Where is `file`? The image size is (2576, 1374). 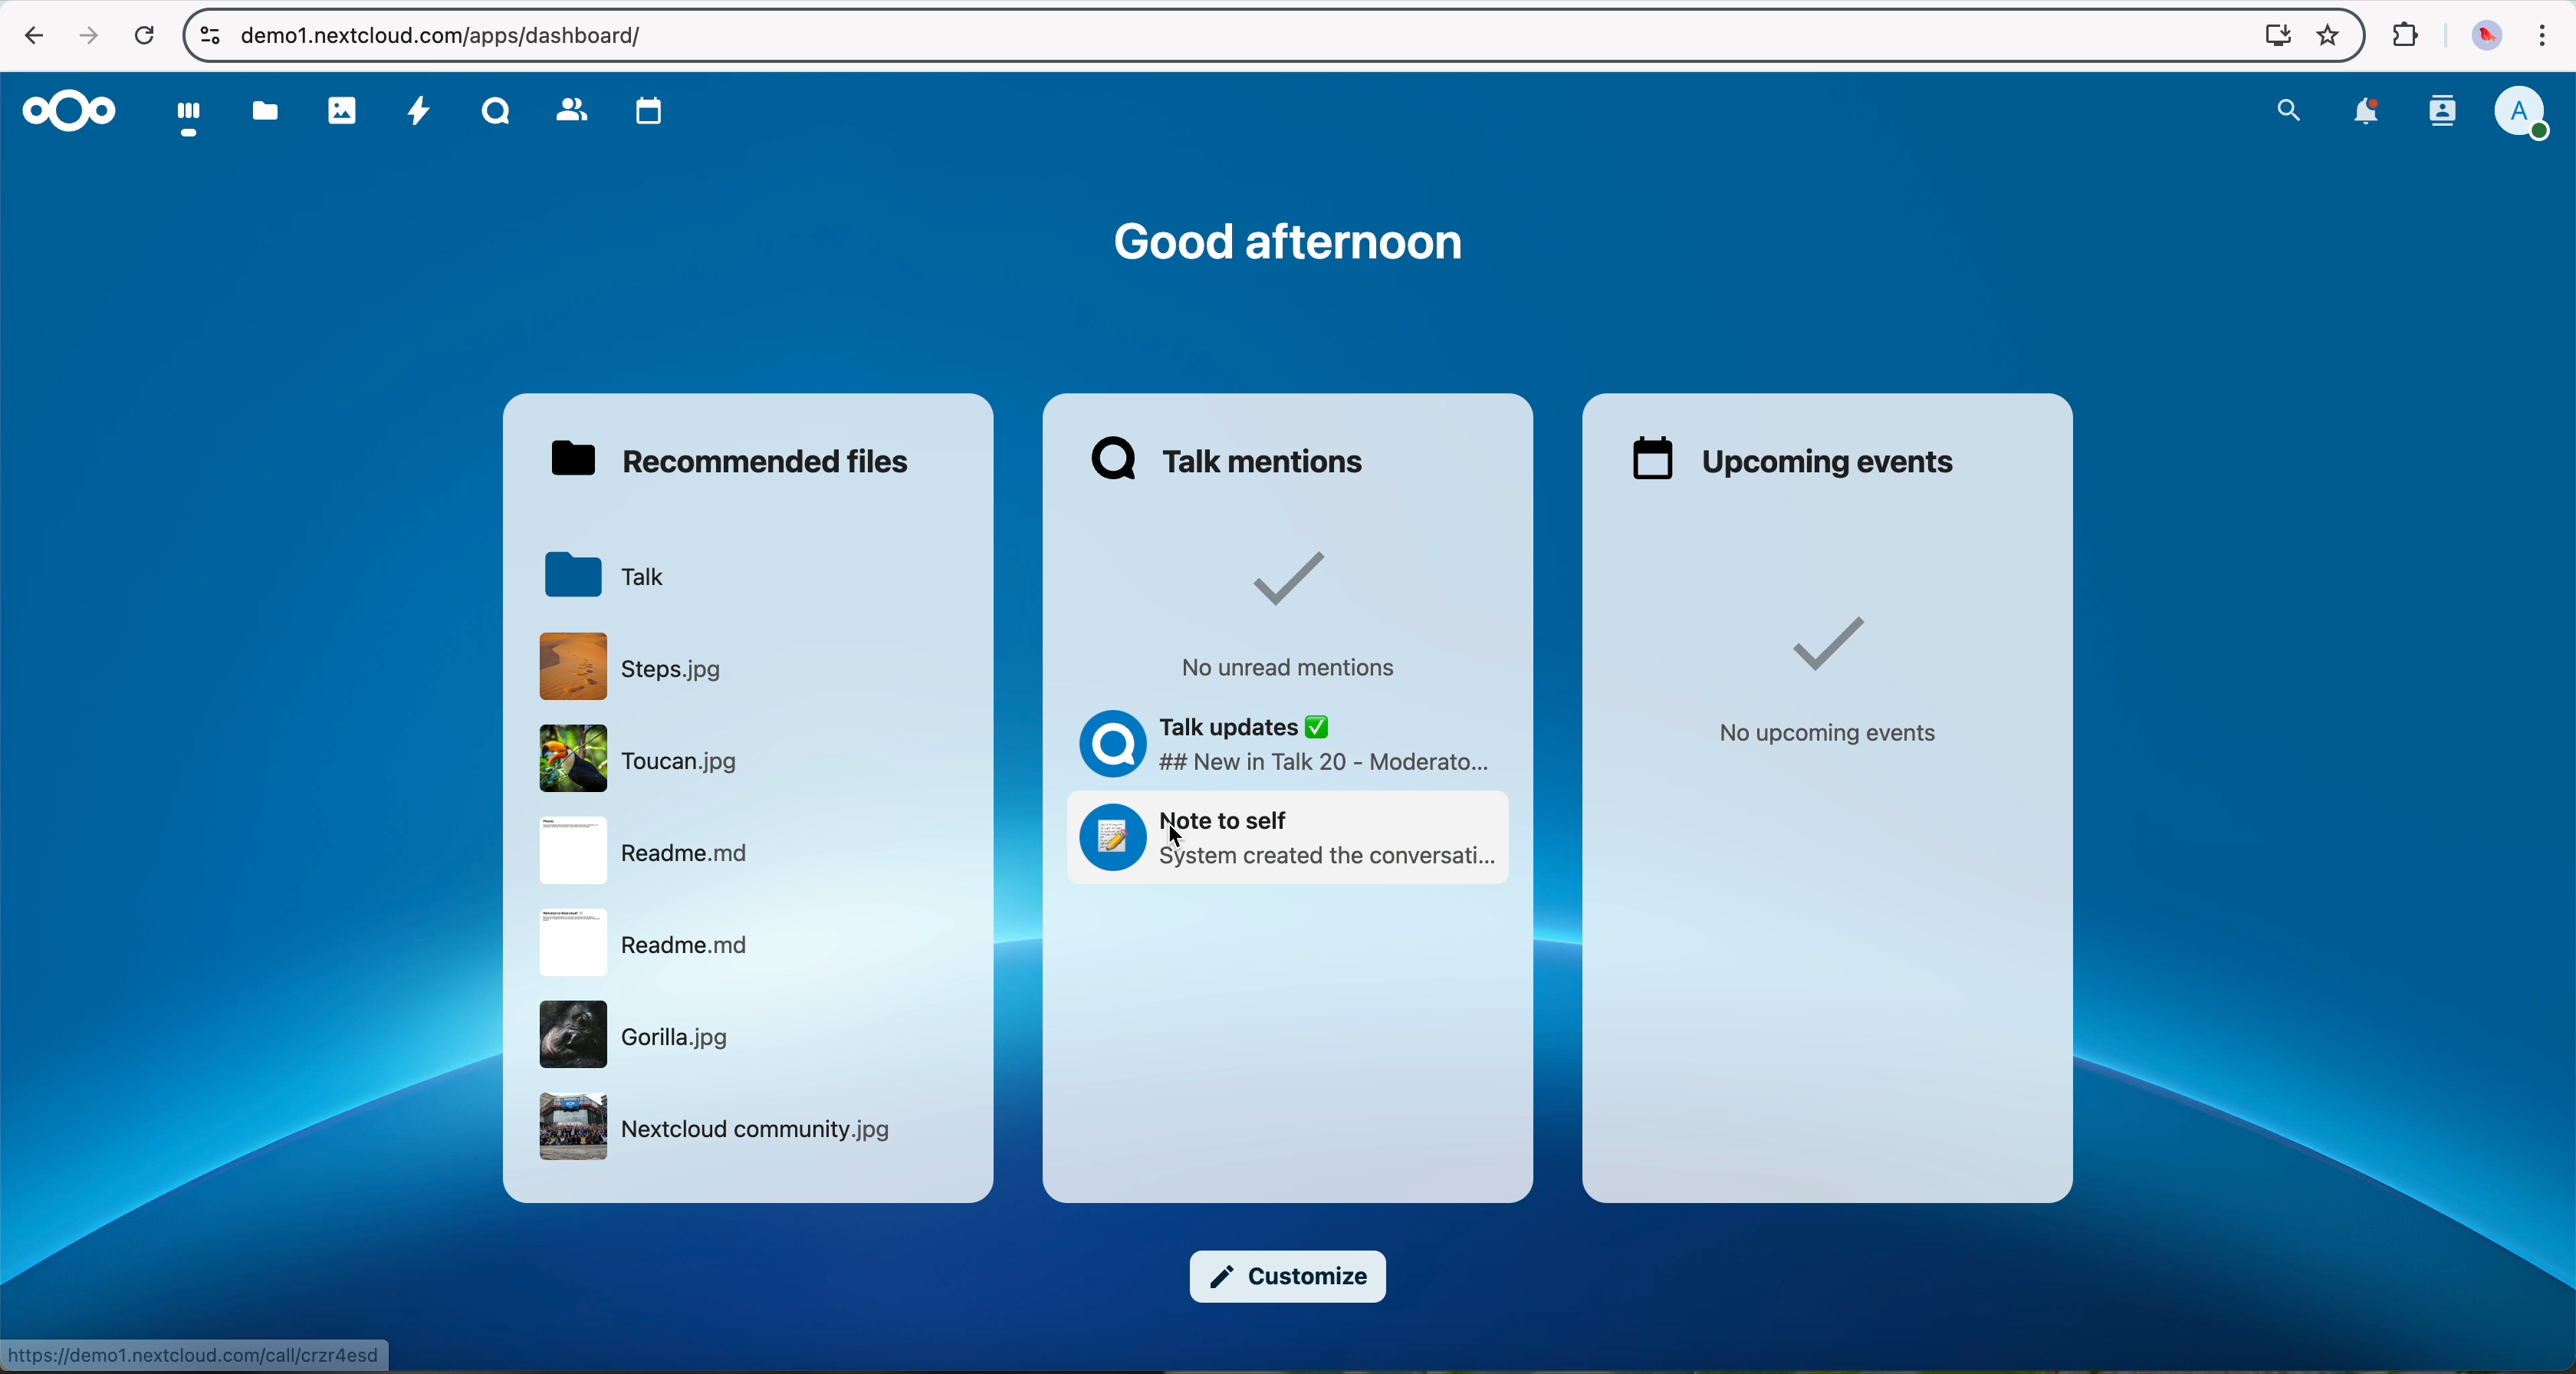 file is located at coordinates (647, 851).